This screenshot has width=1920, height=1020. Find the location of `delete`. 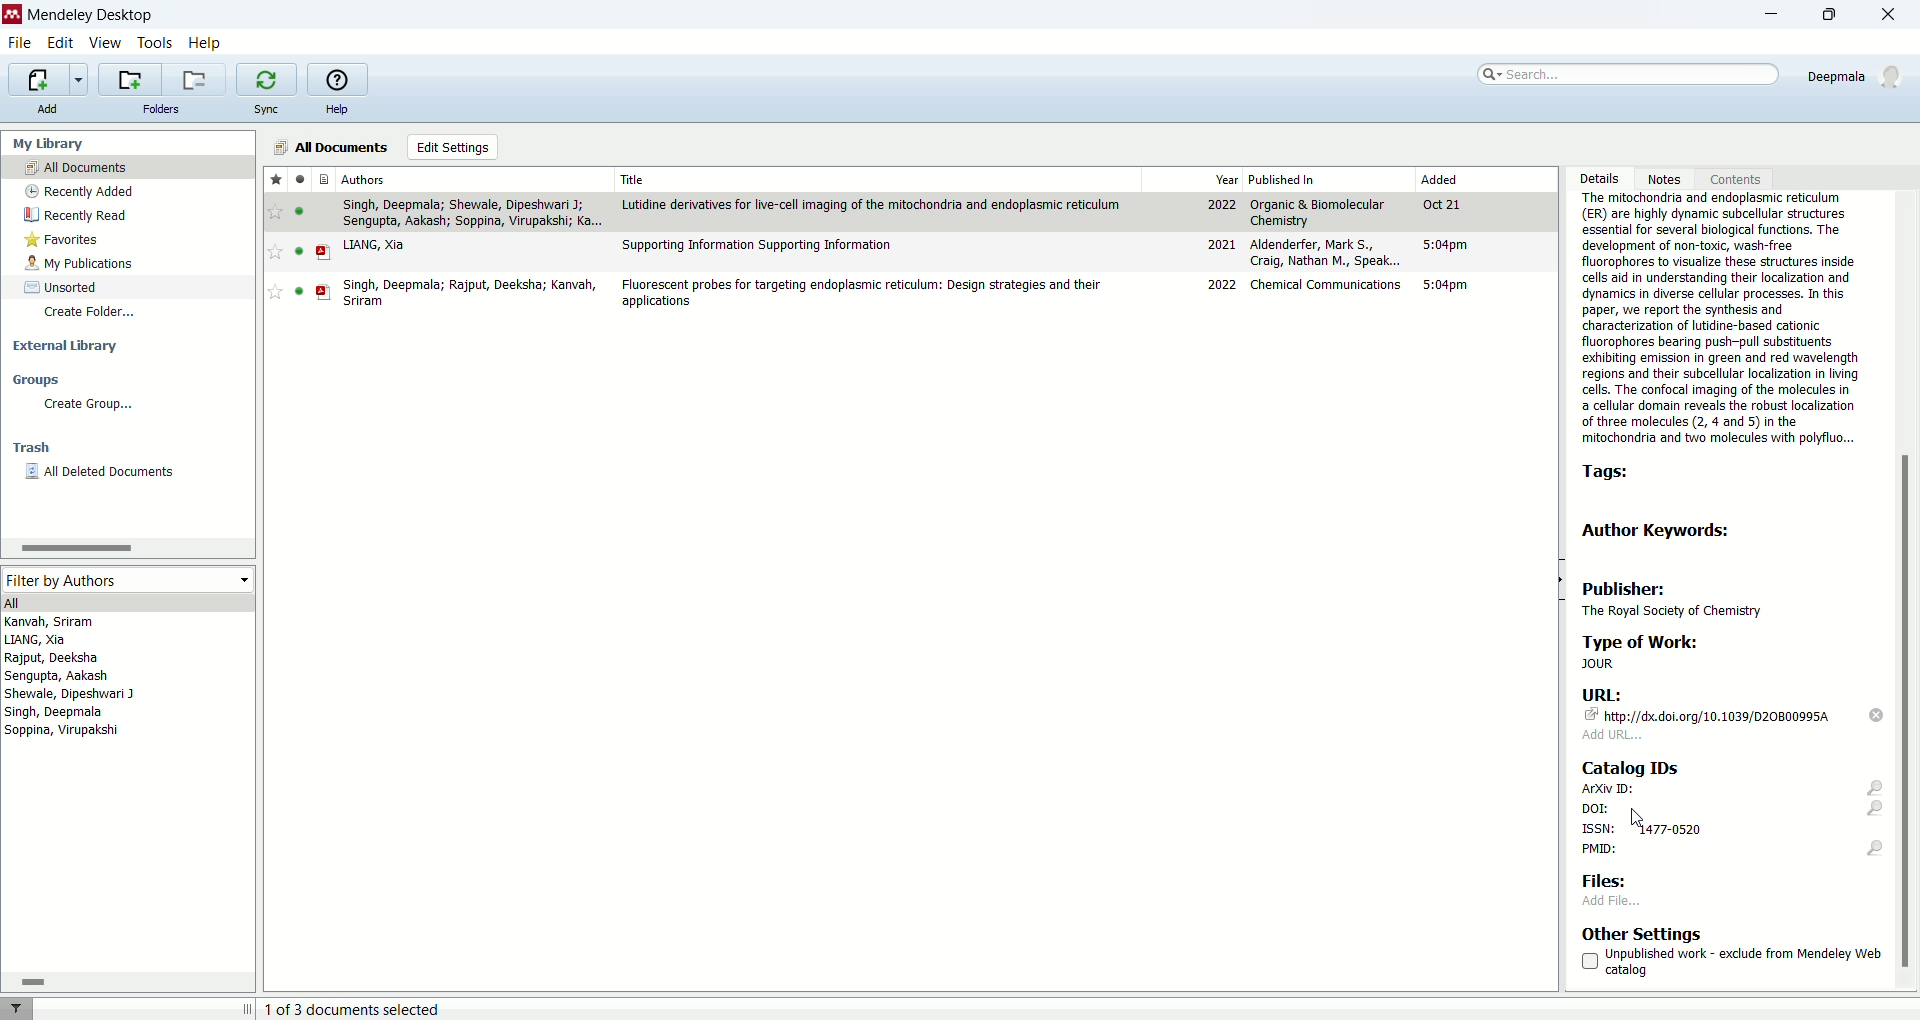

delete is located at coordinates (1878, 715).